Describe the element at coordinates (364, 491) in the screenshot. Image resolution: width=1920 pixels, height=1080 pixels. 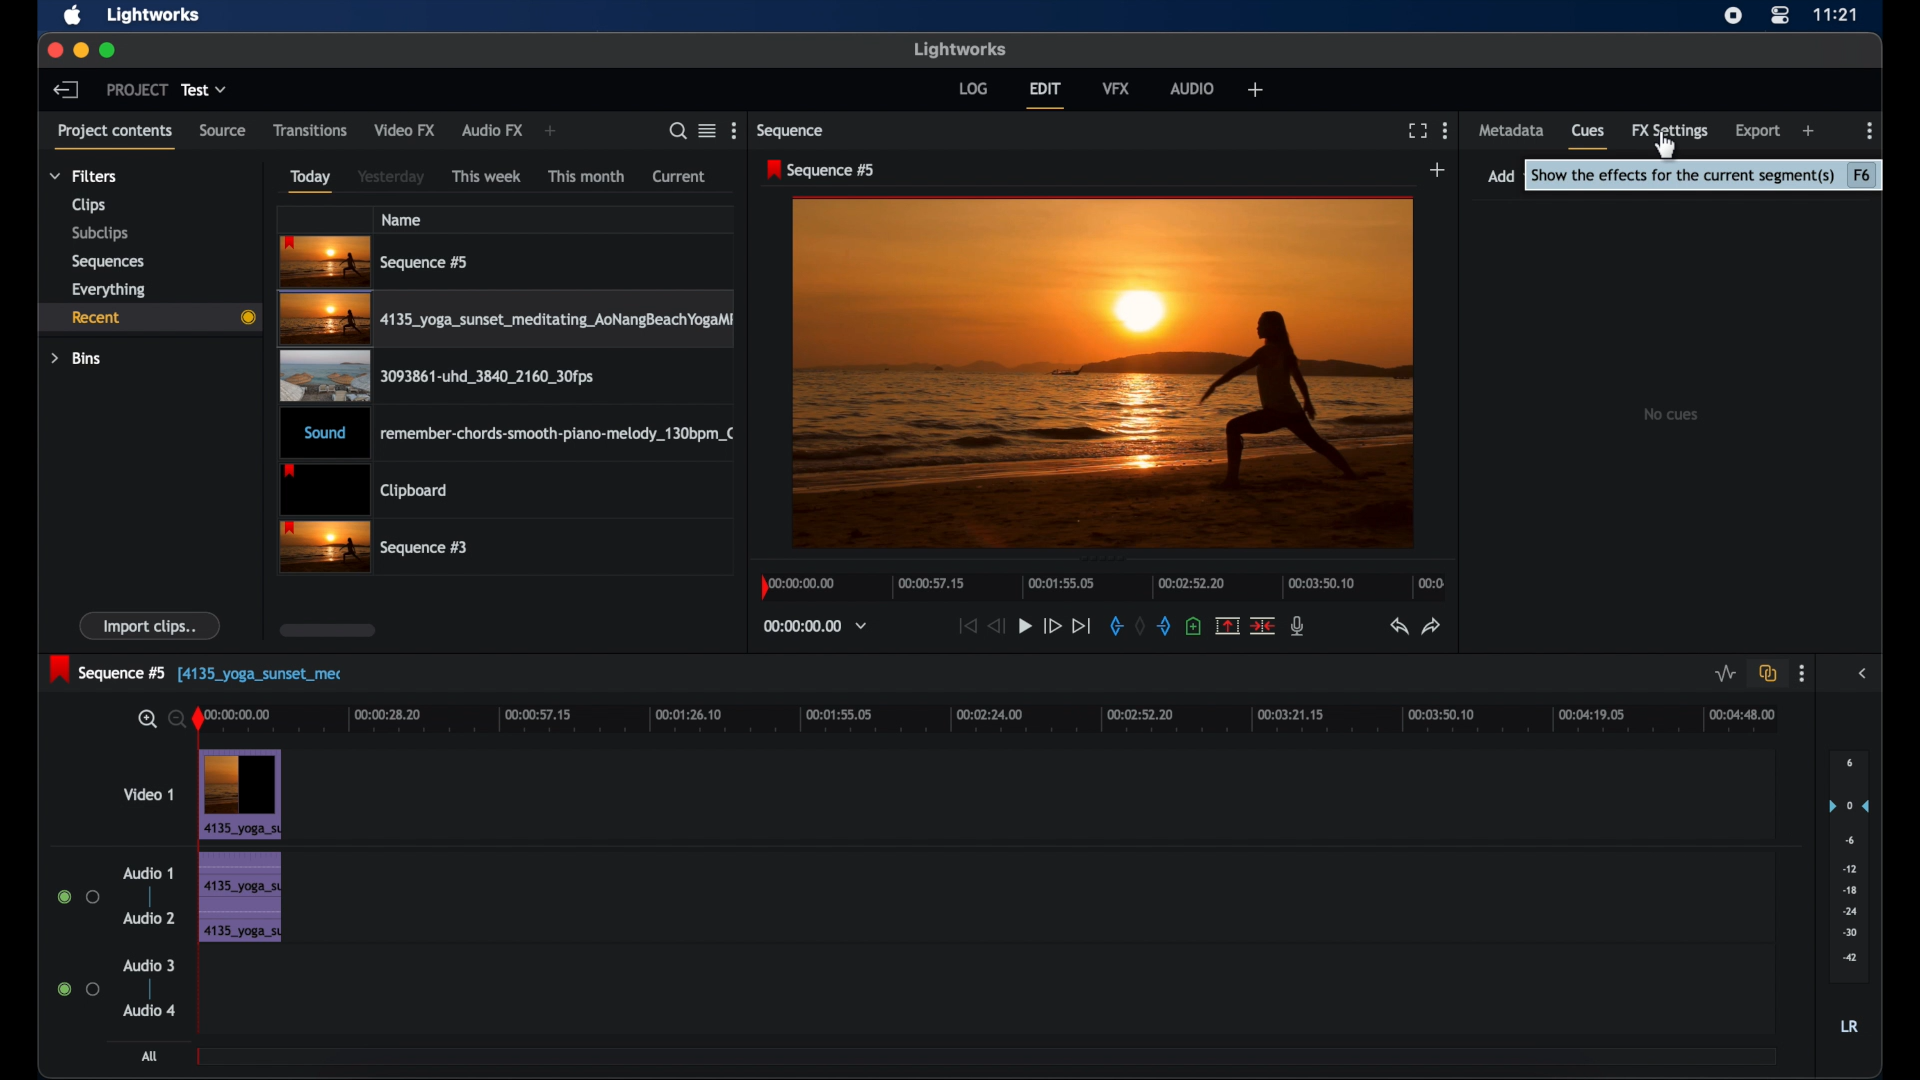
I see `clipboard` at that location.